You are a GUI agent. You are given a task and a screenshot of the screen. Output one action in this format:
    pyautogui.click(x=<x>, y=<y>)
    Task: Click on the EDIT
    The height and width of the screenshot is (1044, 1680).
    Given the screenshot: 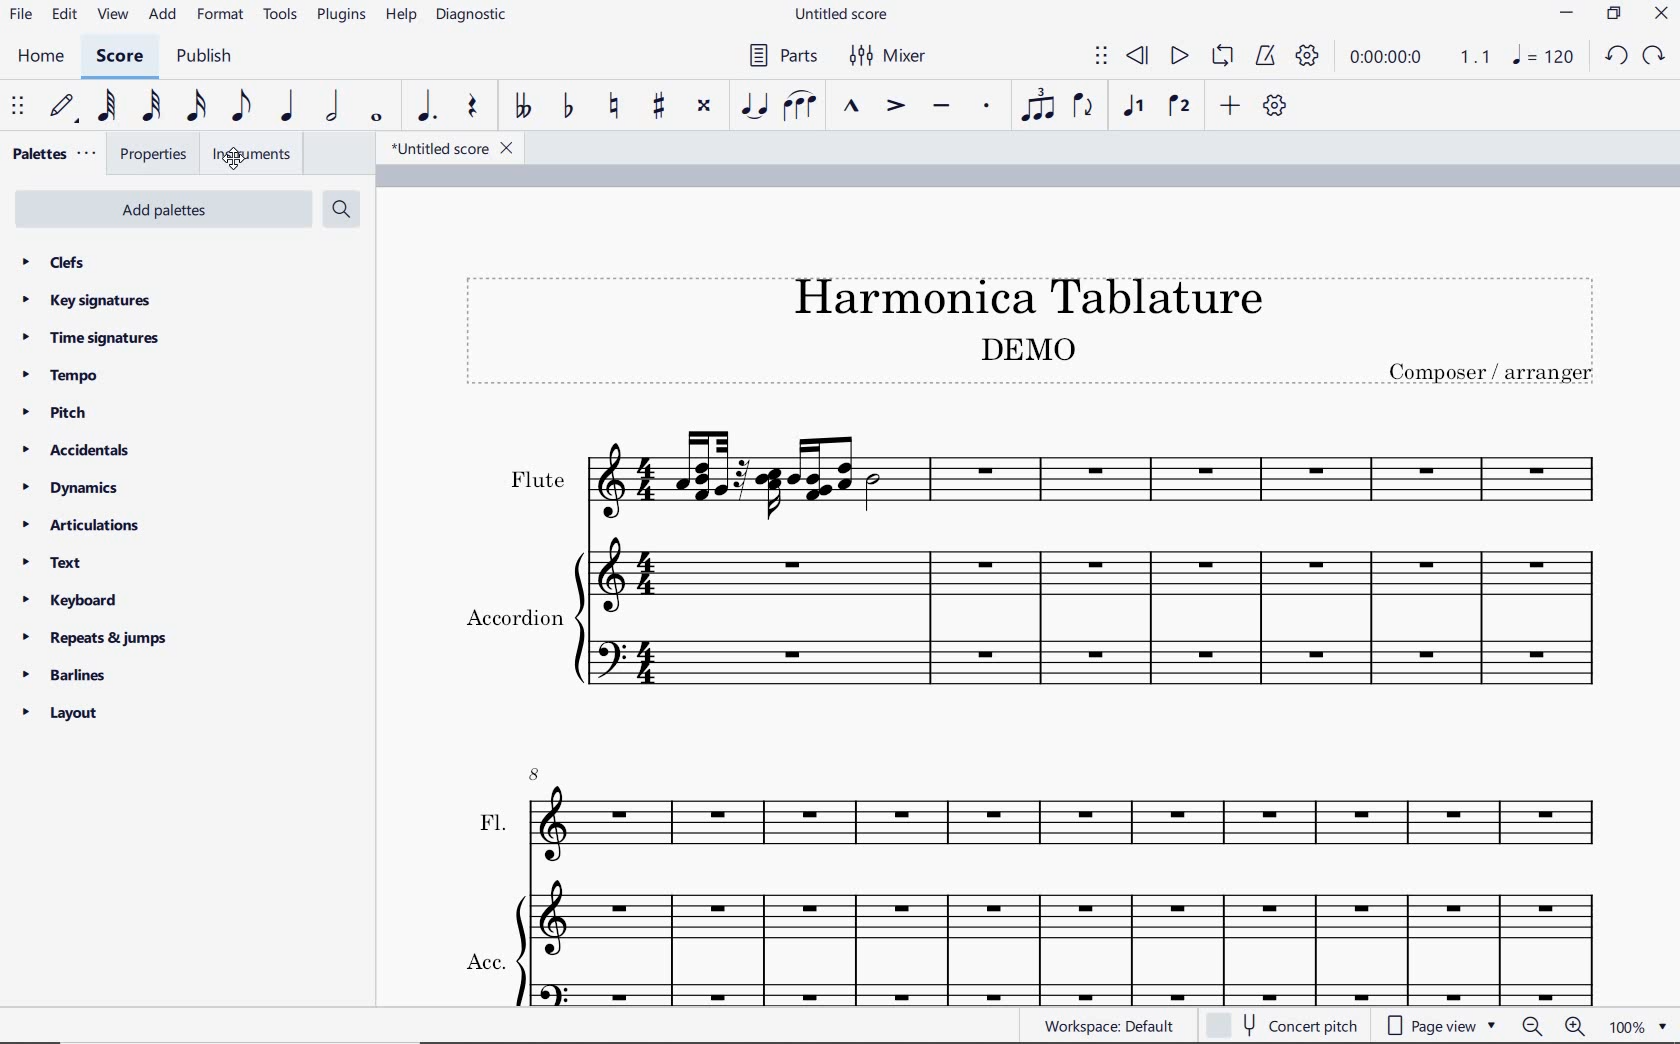 What is the action you would take?
    pyautogui.click(x=63, y=15)
    